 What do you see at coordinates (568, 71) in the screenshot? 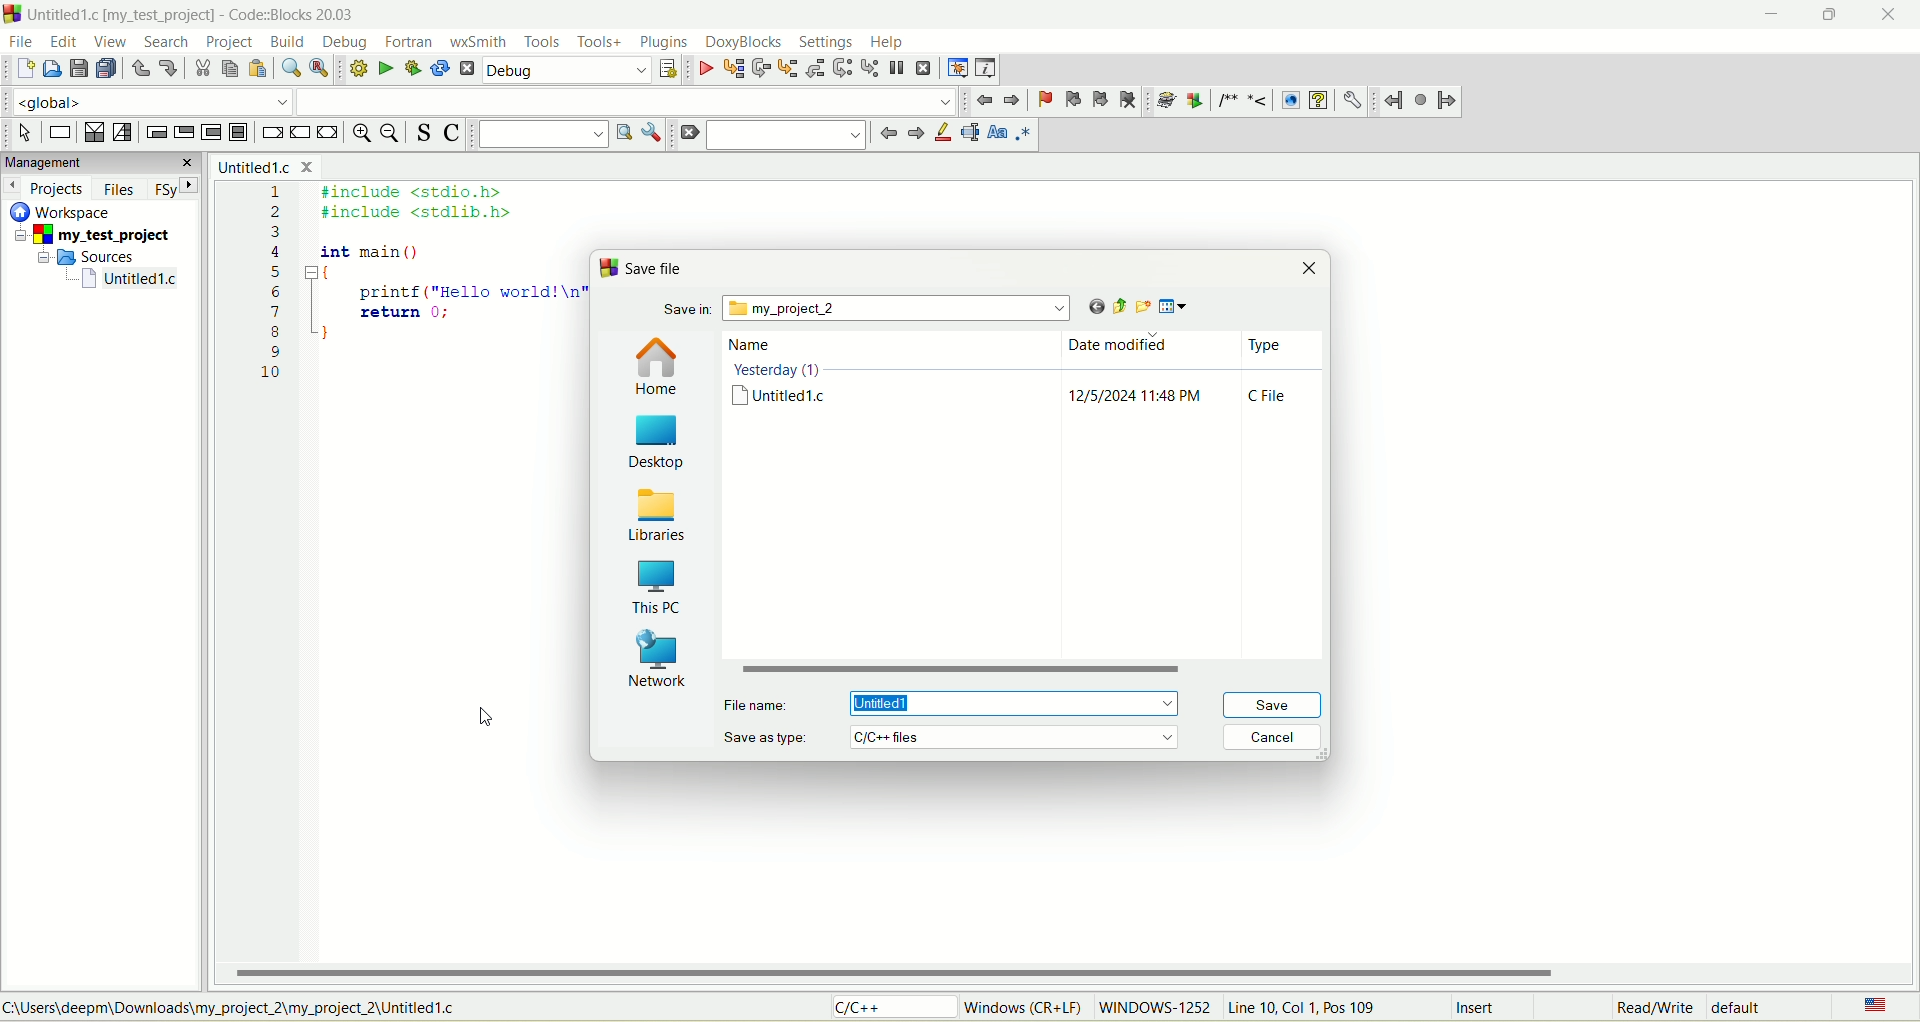
I see `debug` at bounding box center [568, 71].